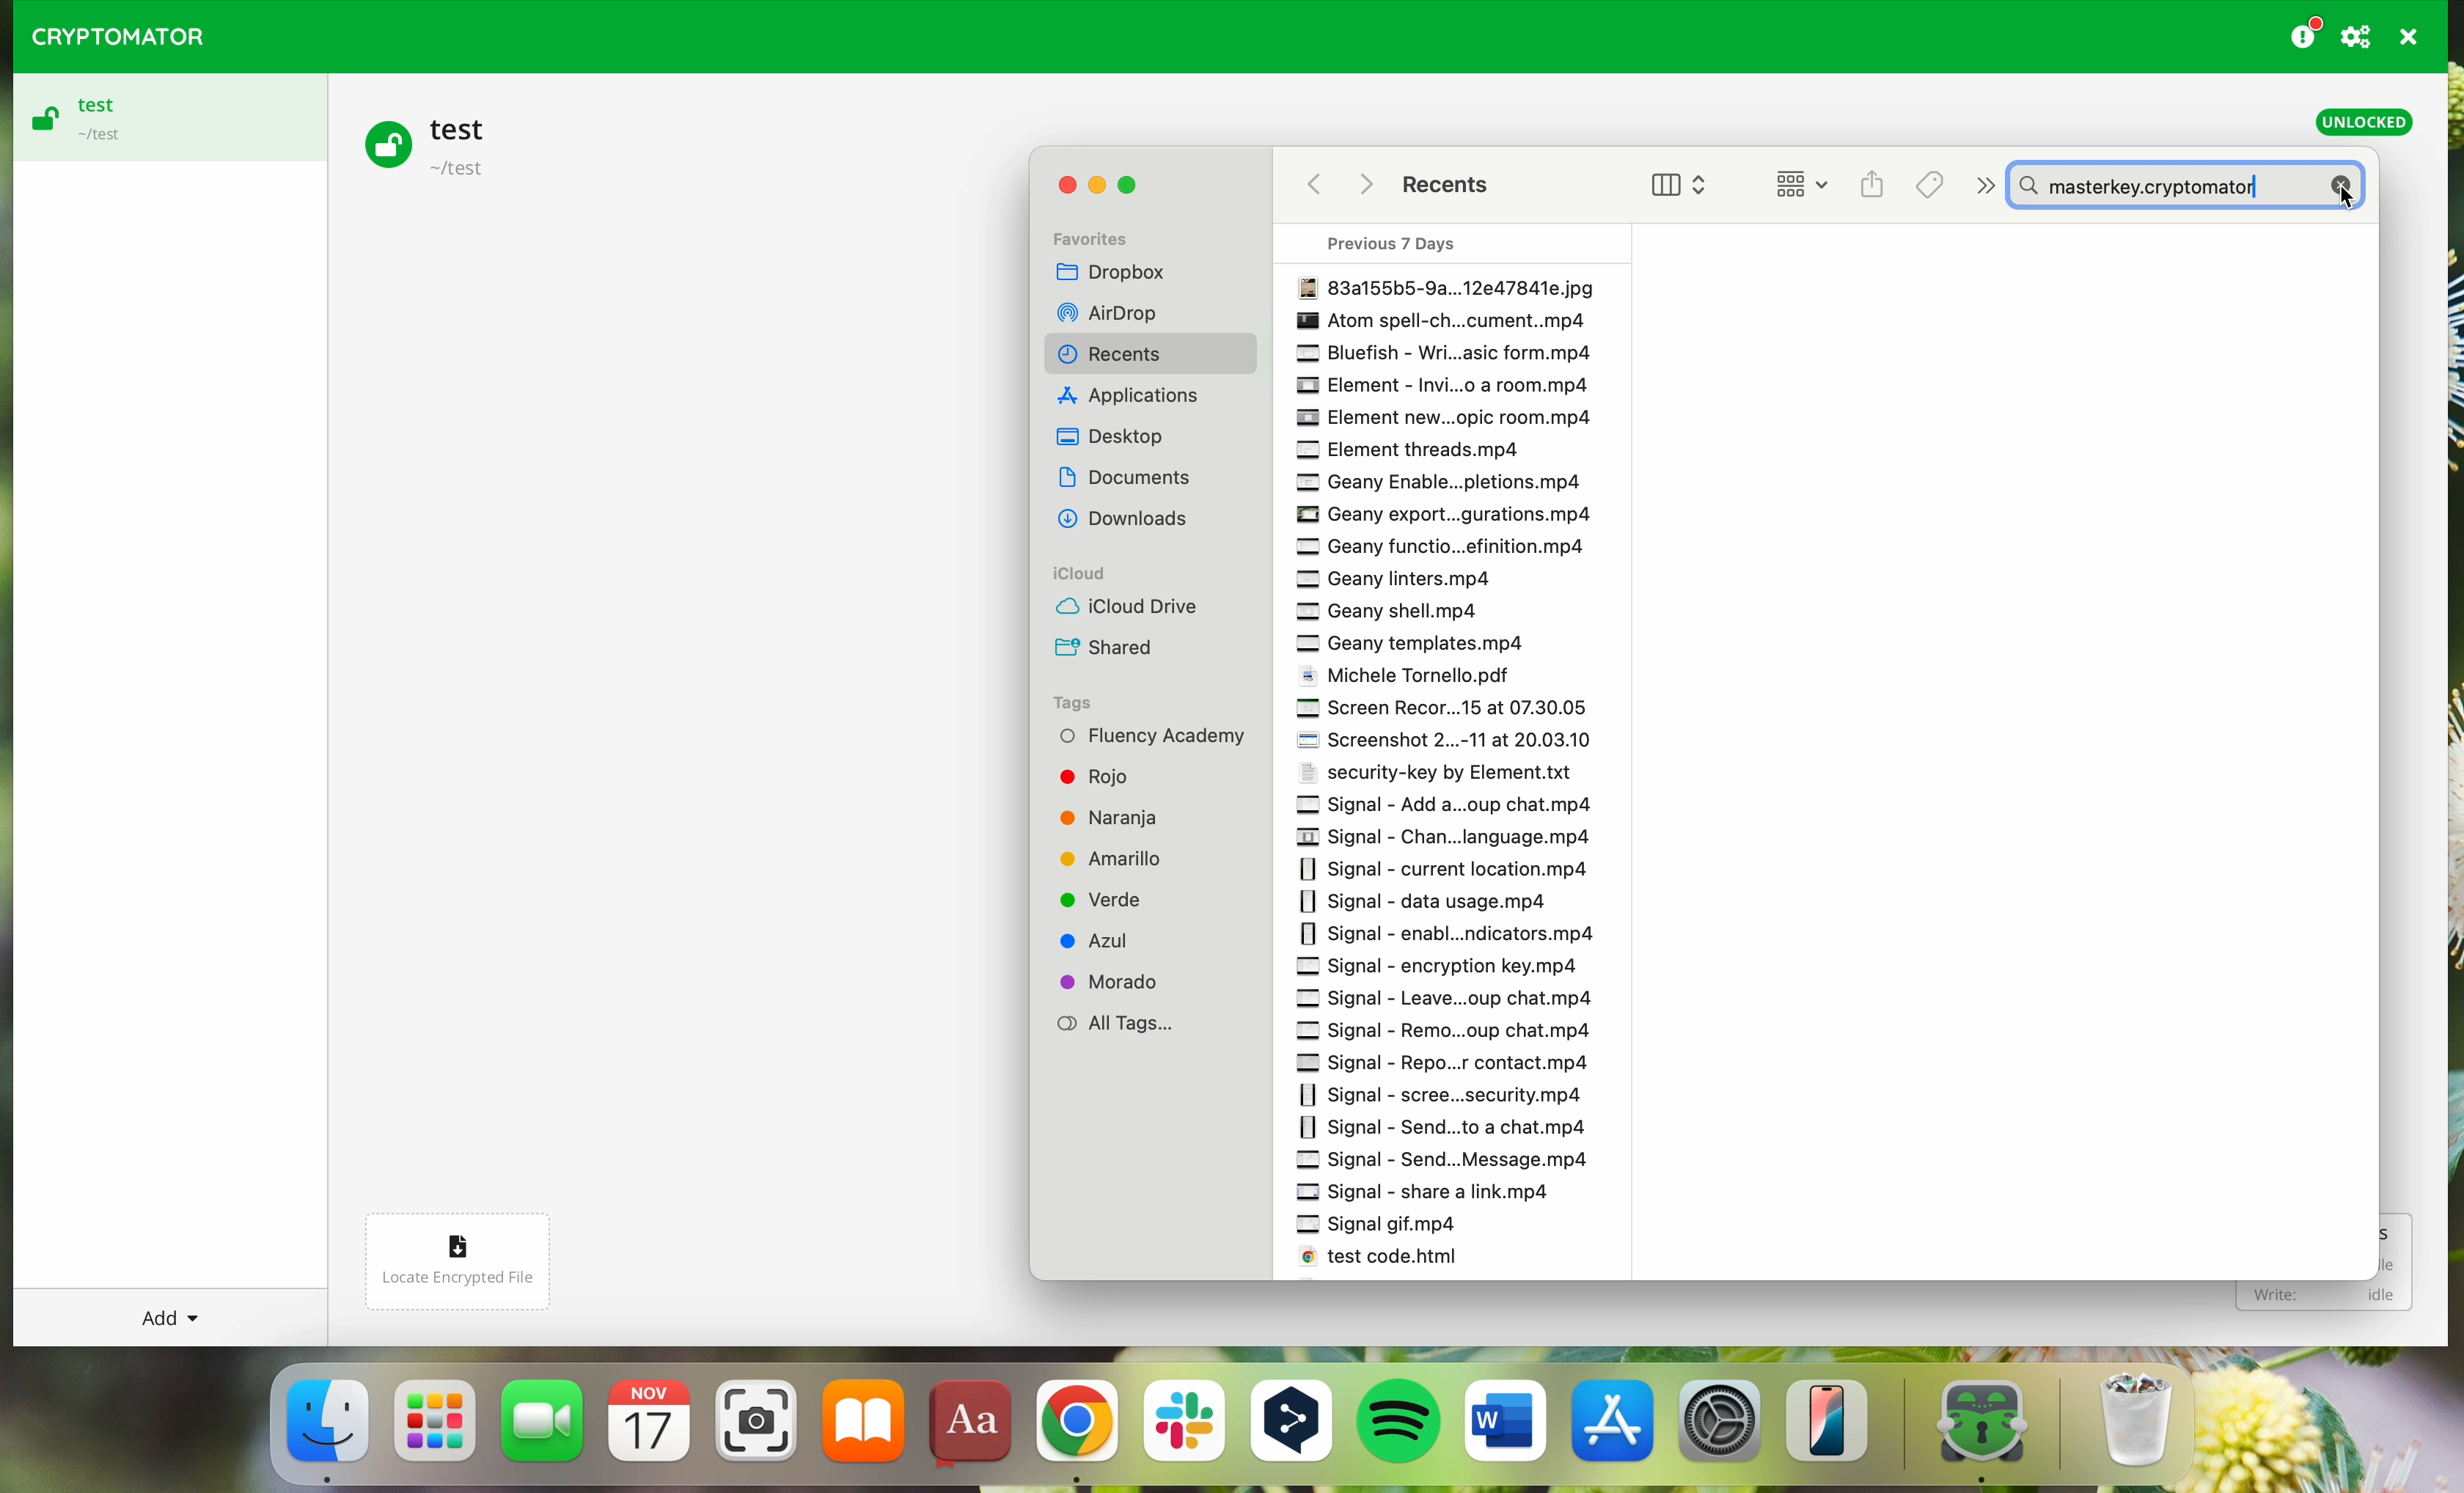 The width and height of the screenshot is (2464, 1493). What do you see at coordinates (1981, 182) in the screenshot?
I see `next` at bounding box center [1981, 182].